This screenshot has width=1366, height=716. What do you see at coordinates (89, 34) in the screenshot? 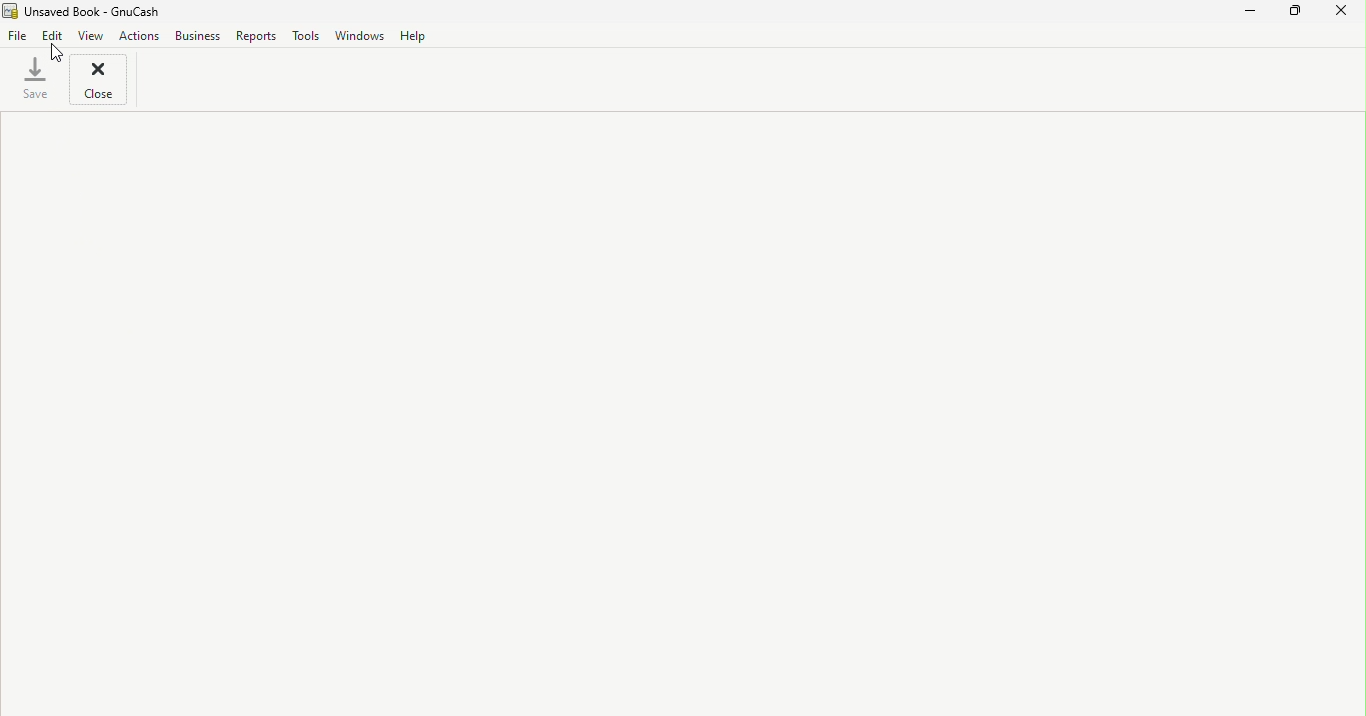
I see `View` at bounding box center [89, 34].